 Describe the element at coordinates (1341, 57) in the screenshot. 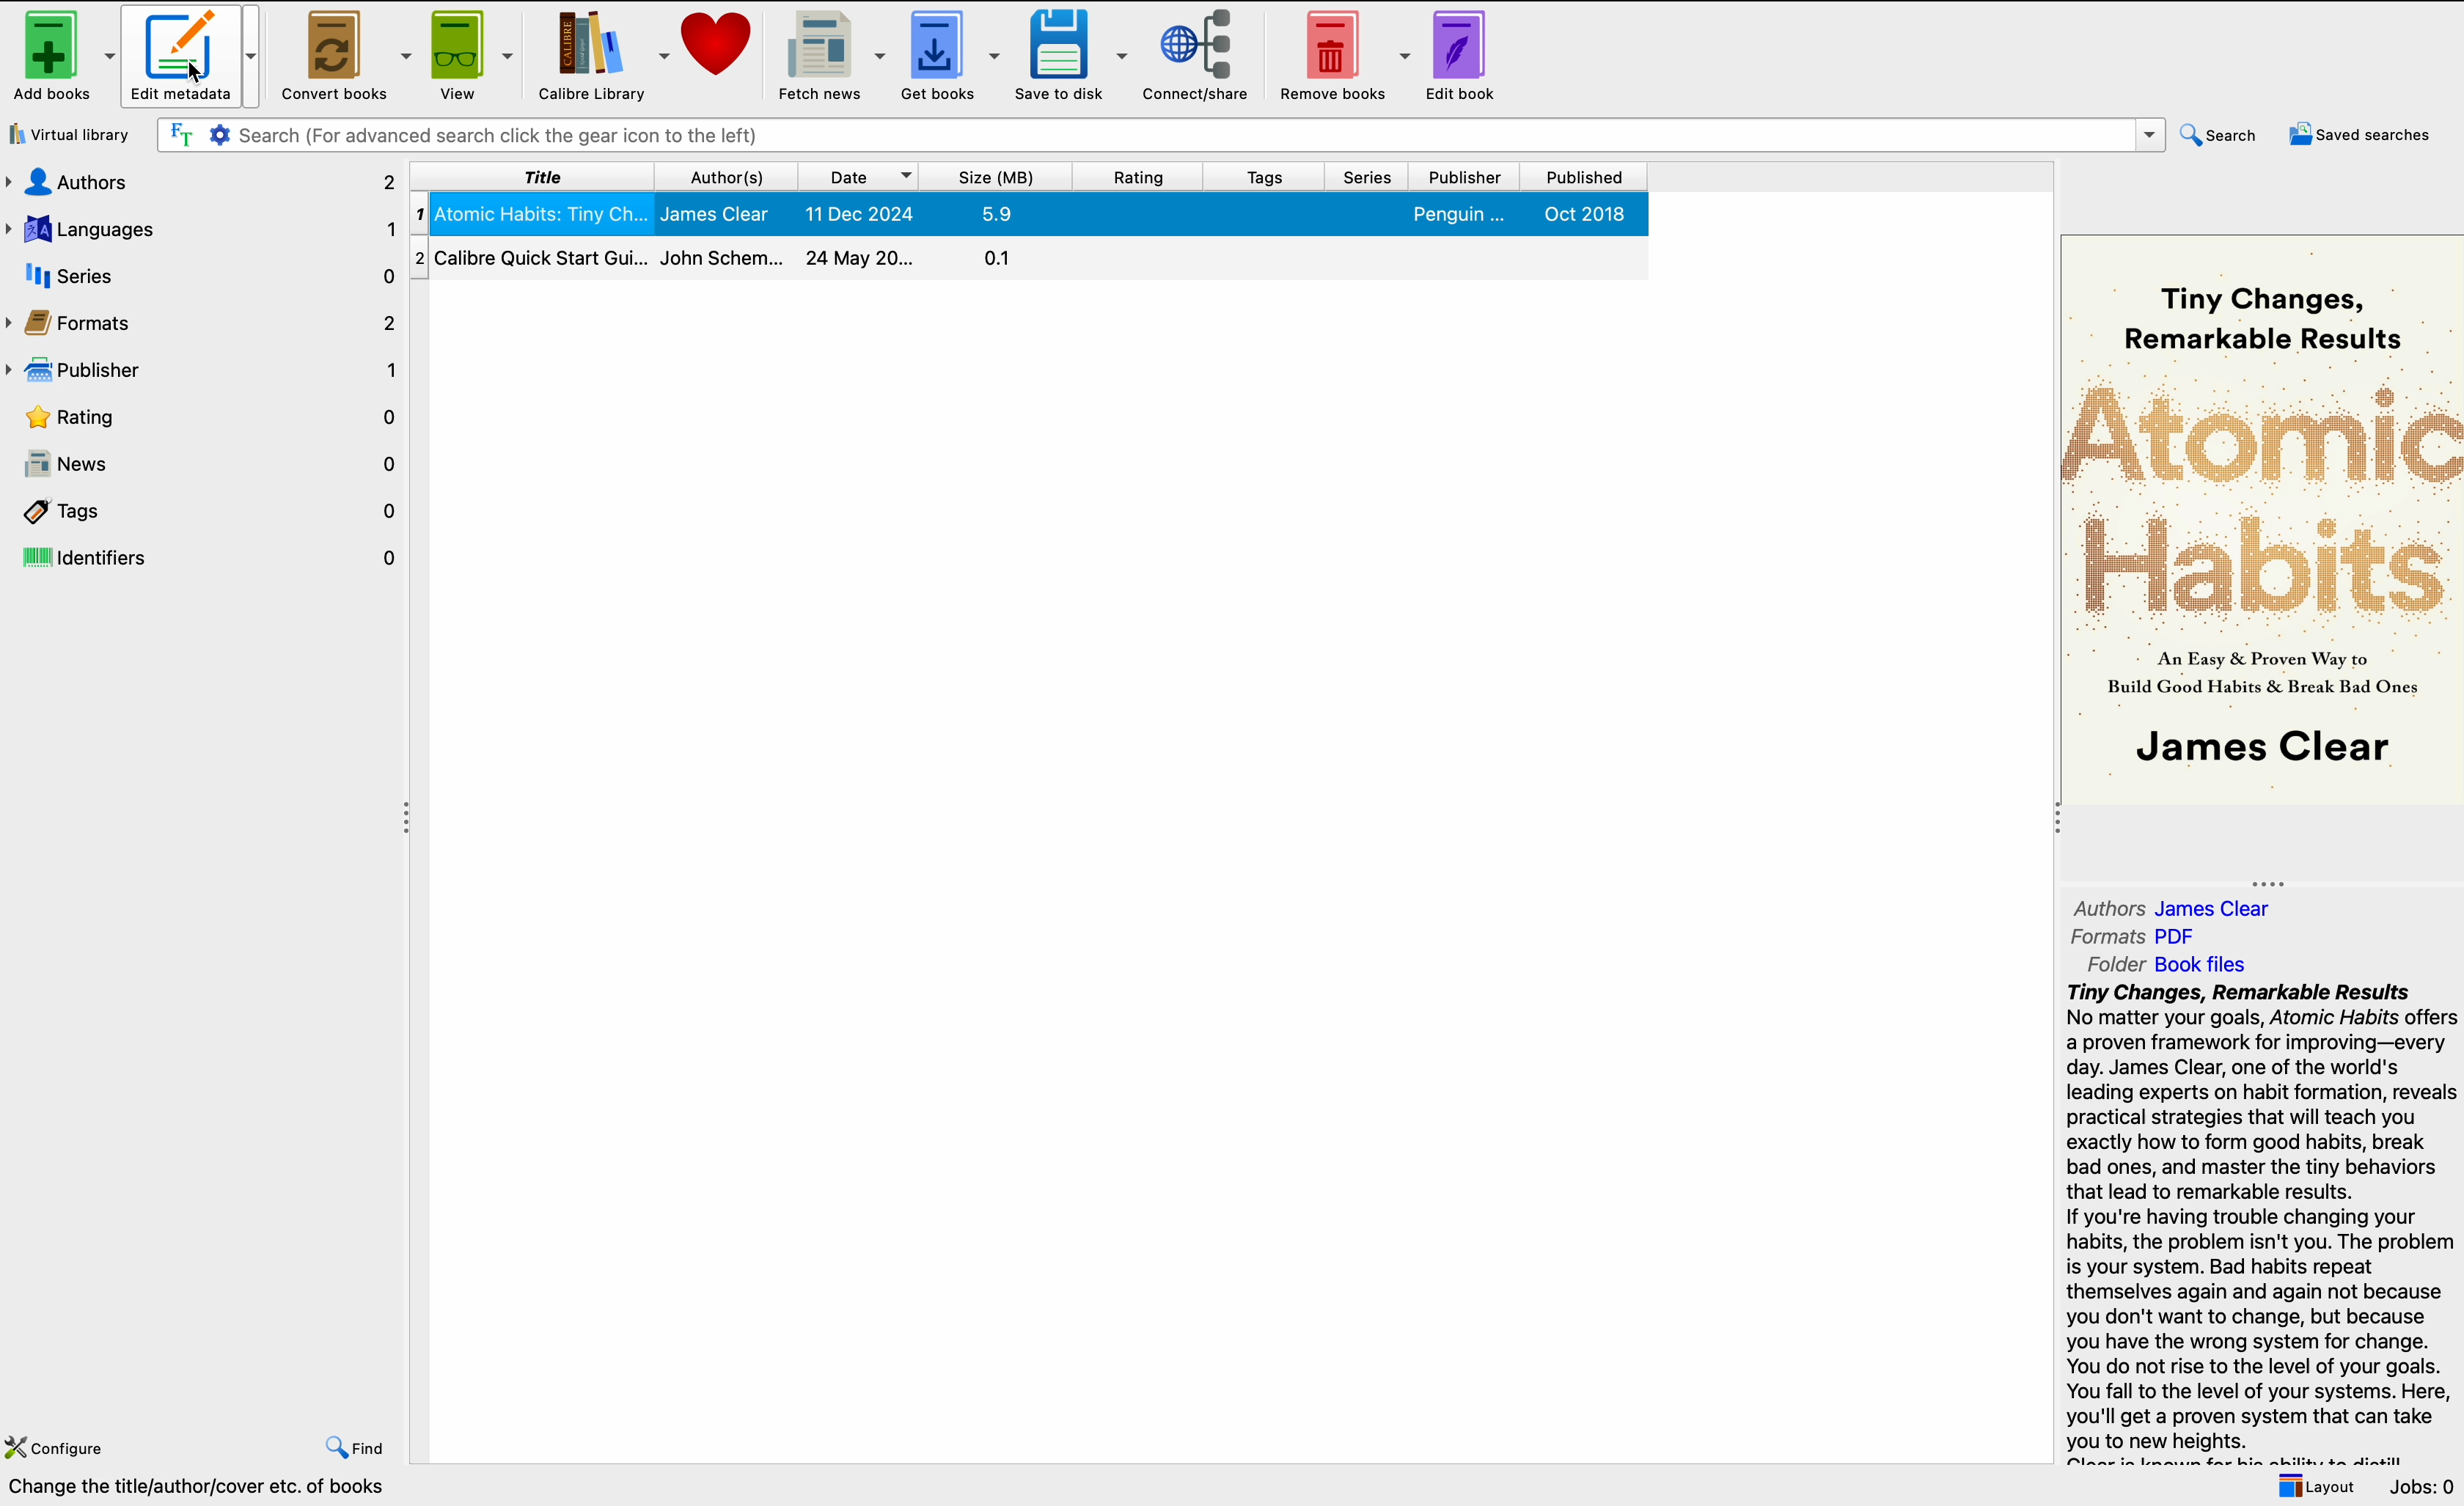

I see `remove books` at that location.